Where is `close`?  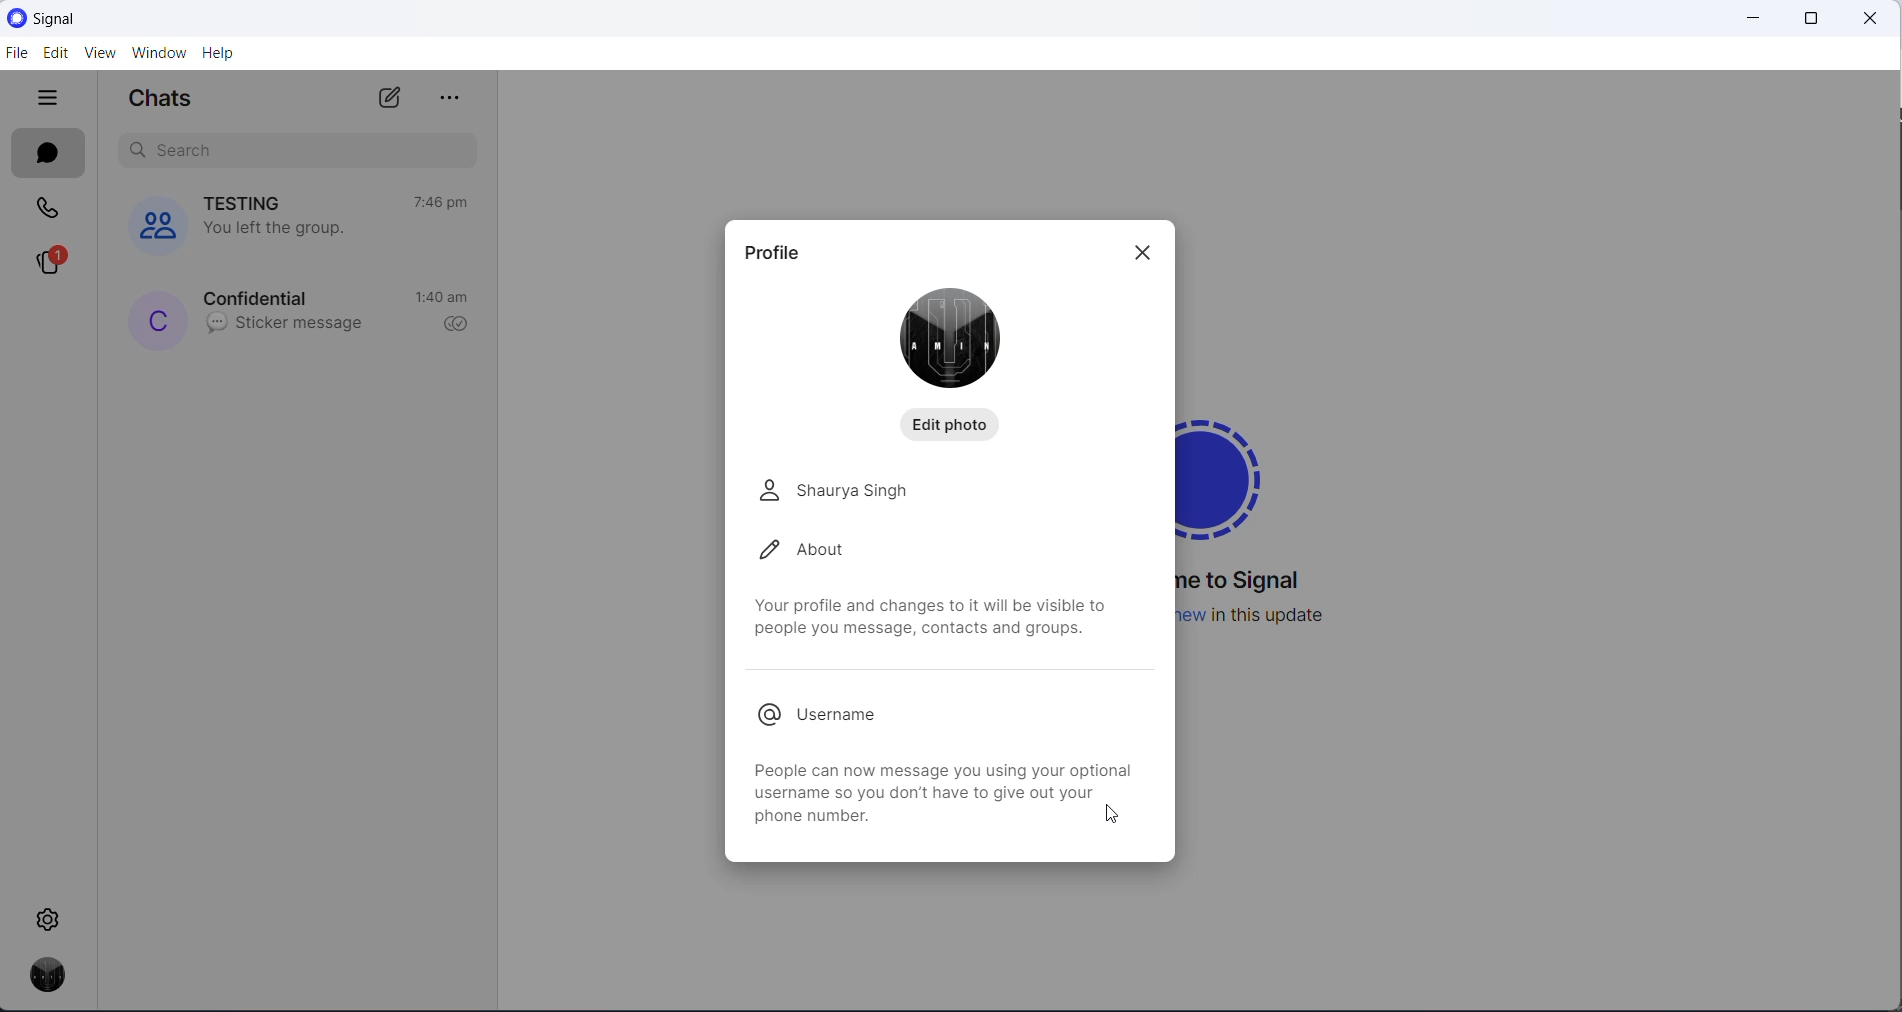 close is located at coordinates (1873, 20).